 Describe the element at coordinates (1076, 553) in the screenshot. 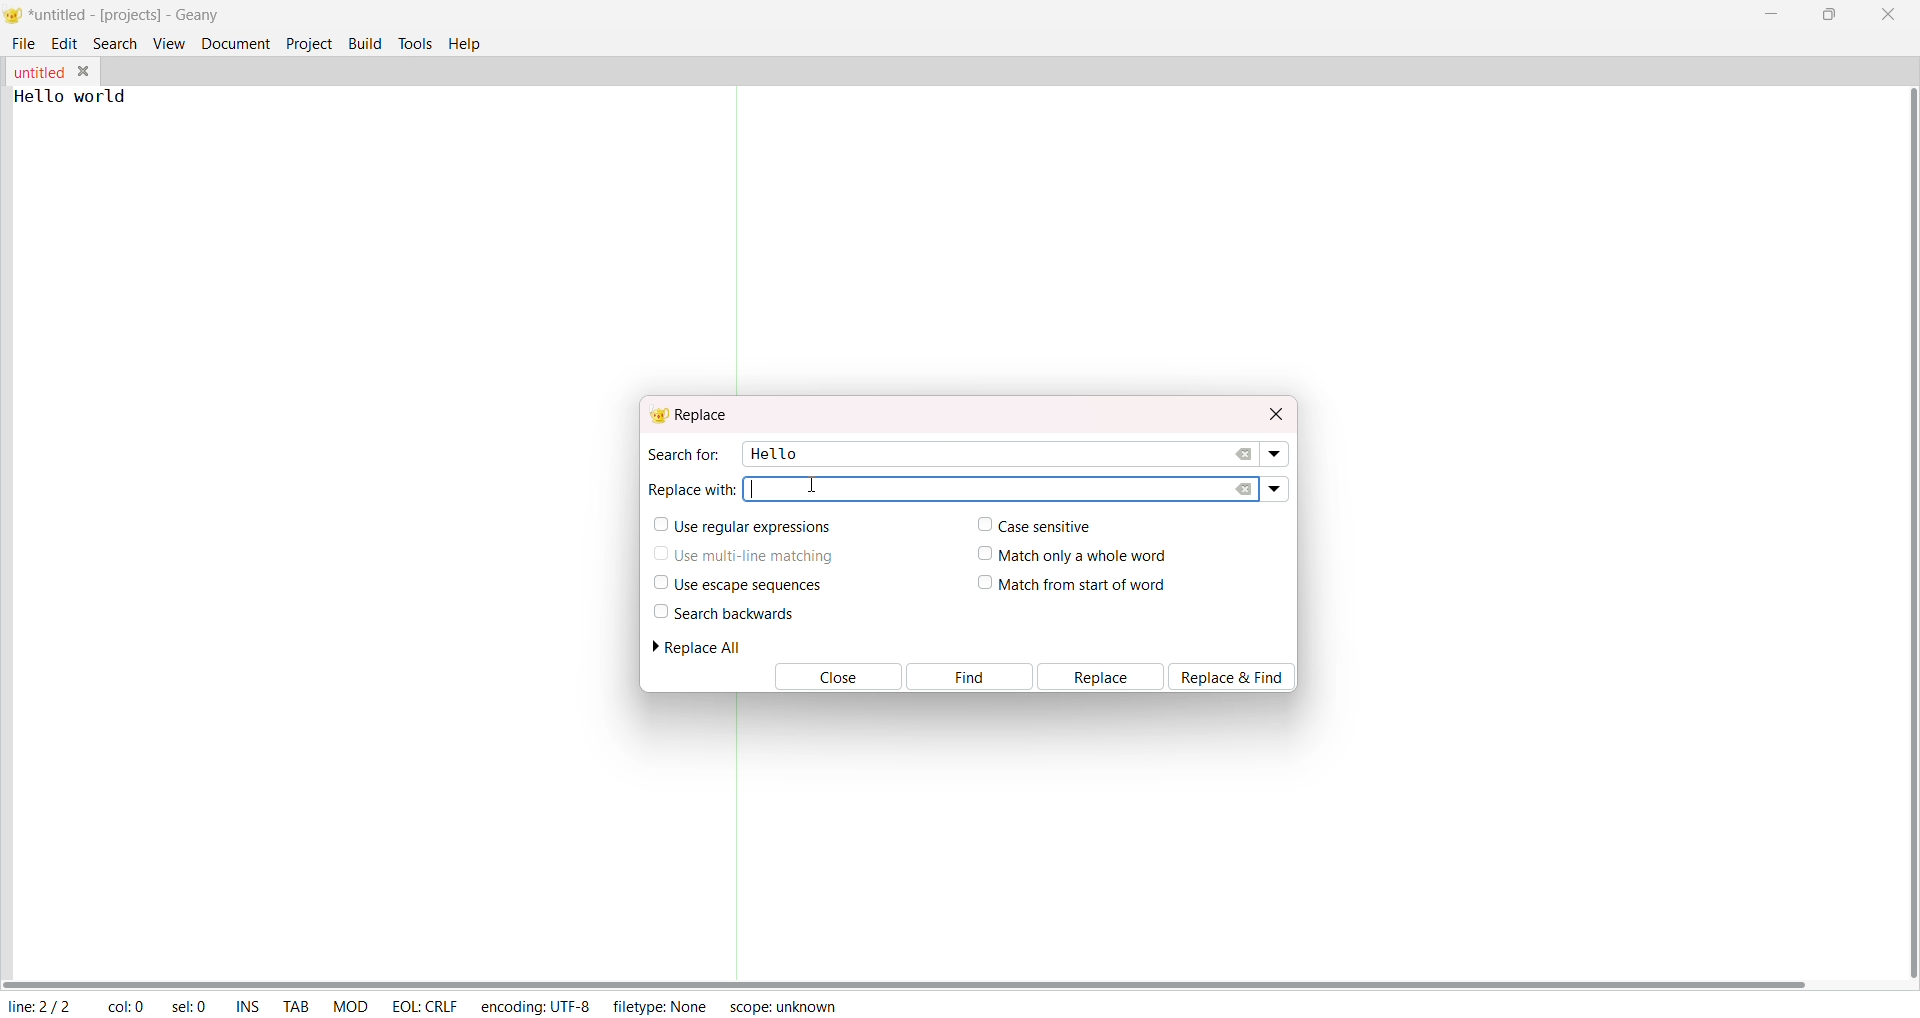

I see `match only a whole word` at that location.